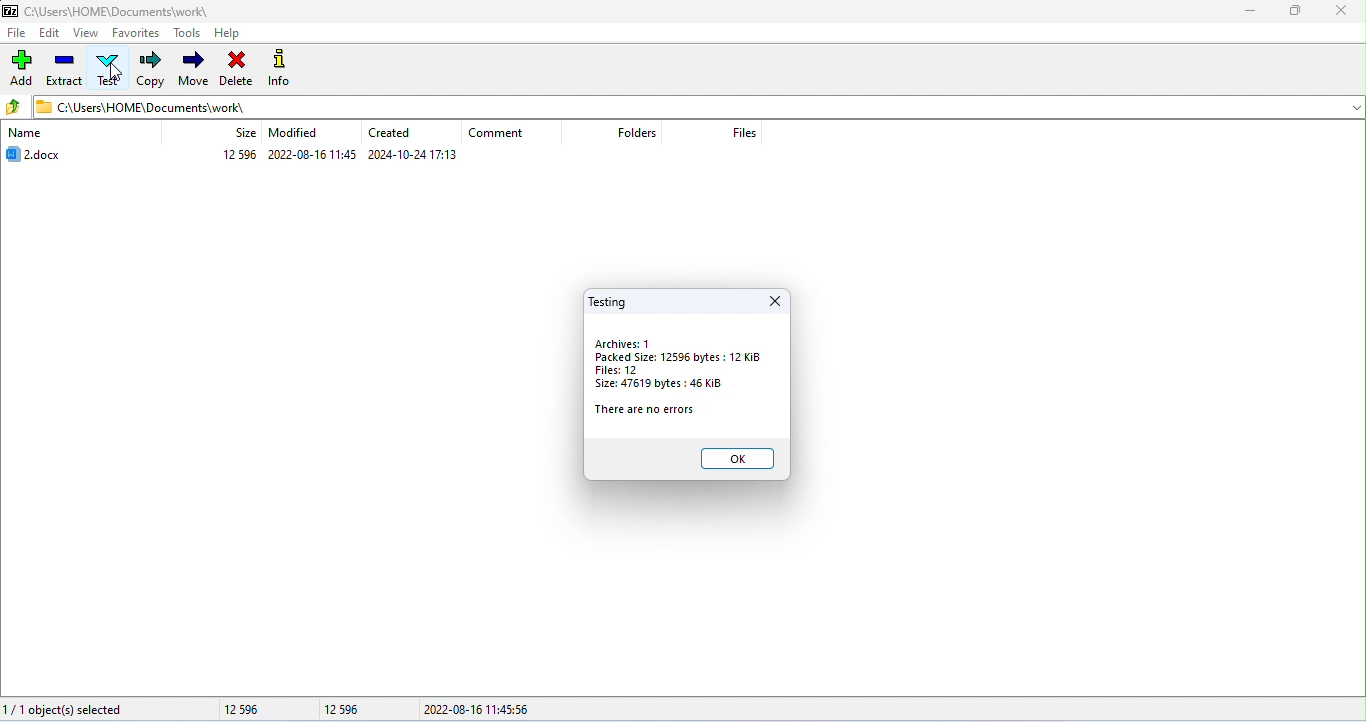  I want to click on folders, so click(638, 134).